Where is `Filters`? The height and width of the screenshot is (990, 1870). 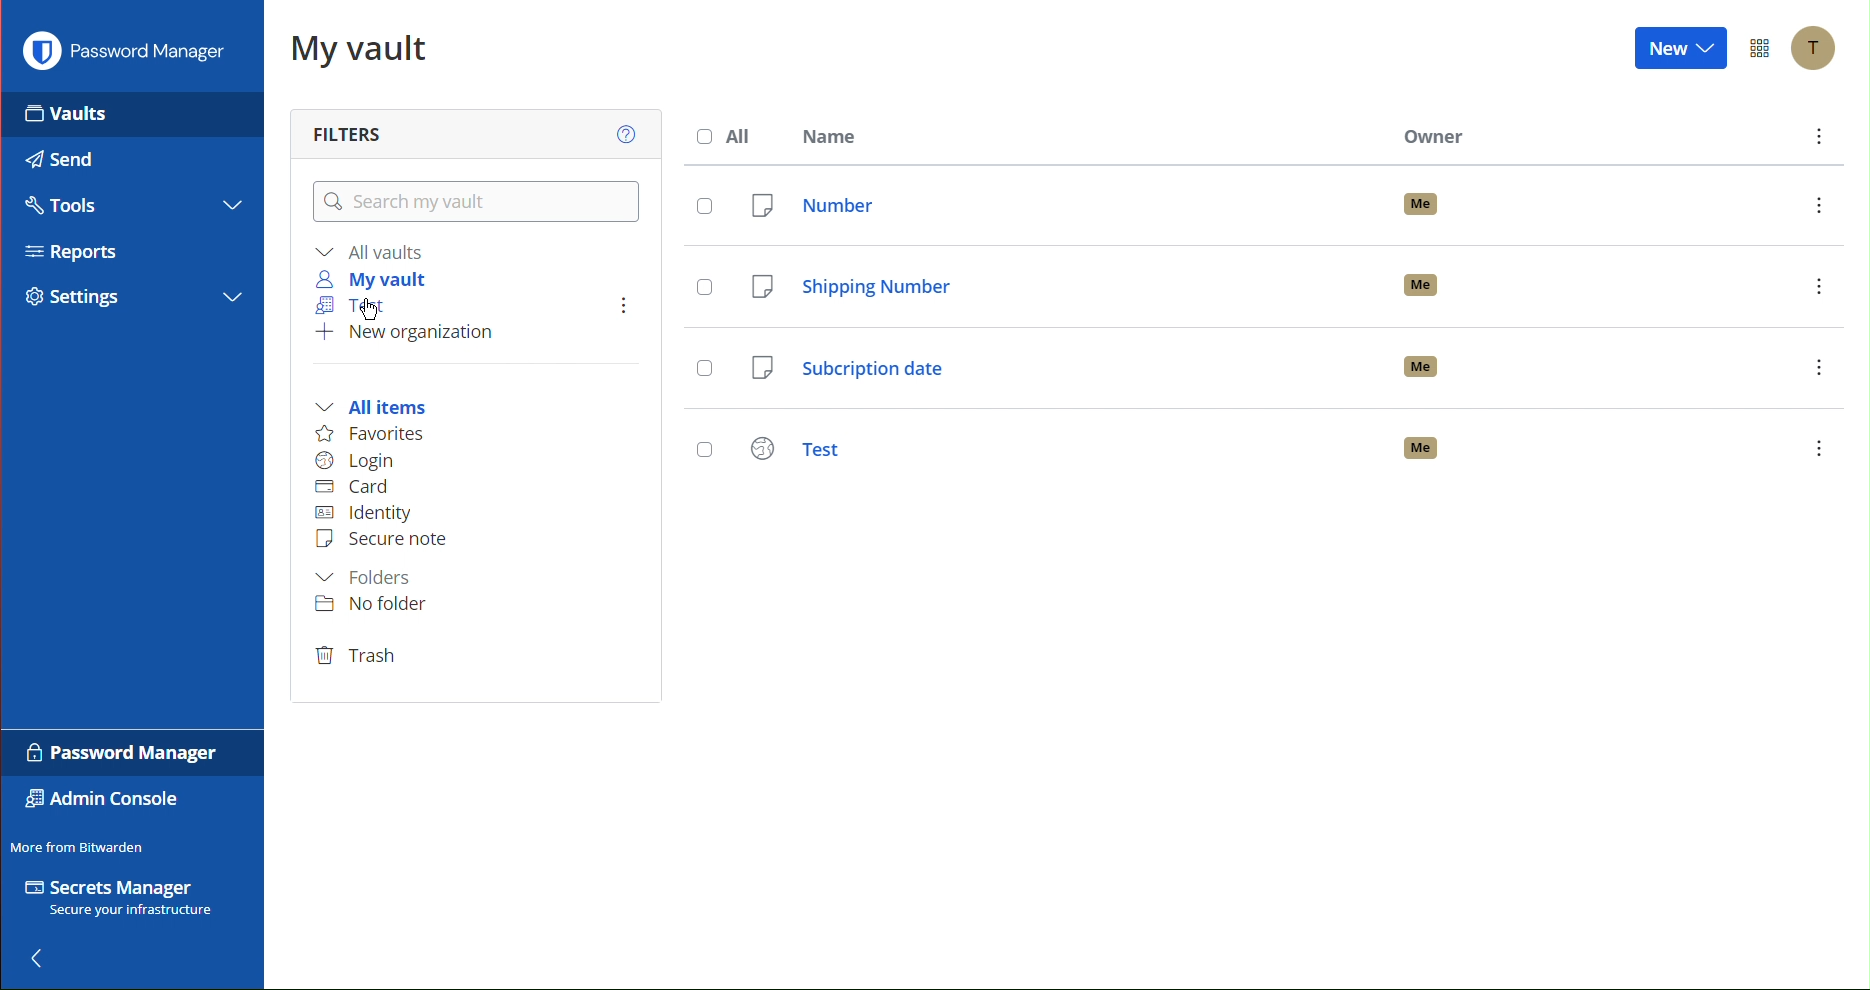 Filters is located at coordinates (351, 130).